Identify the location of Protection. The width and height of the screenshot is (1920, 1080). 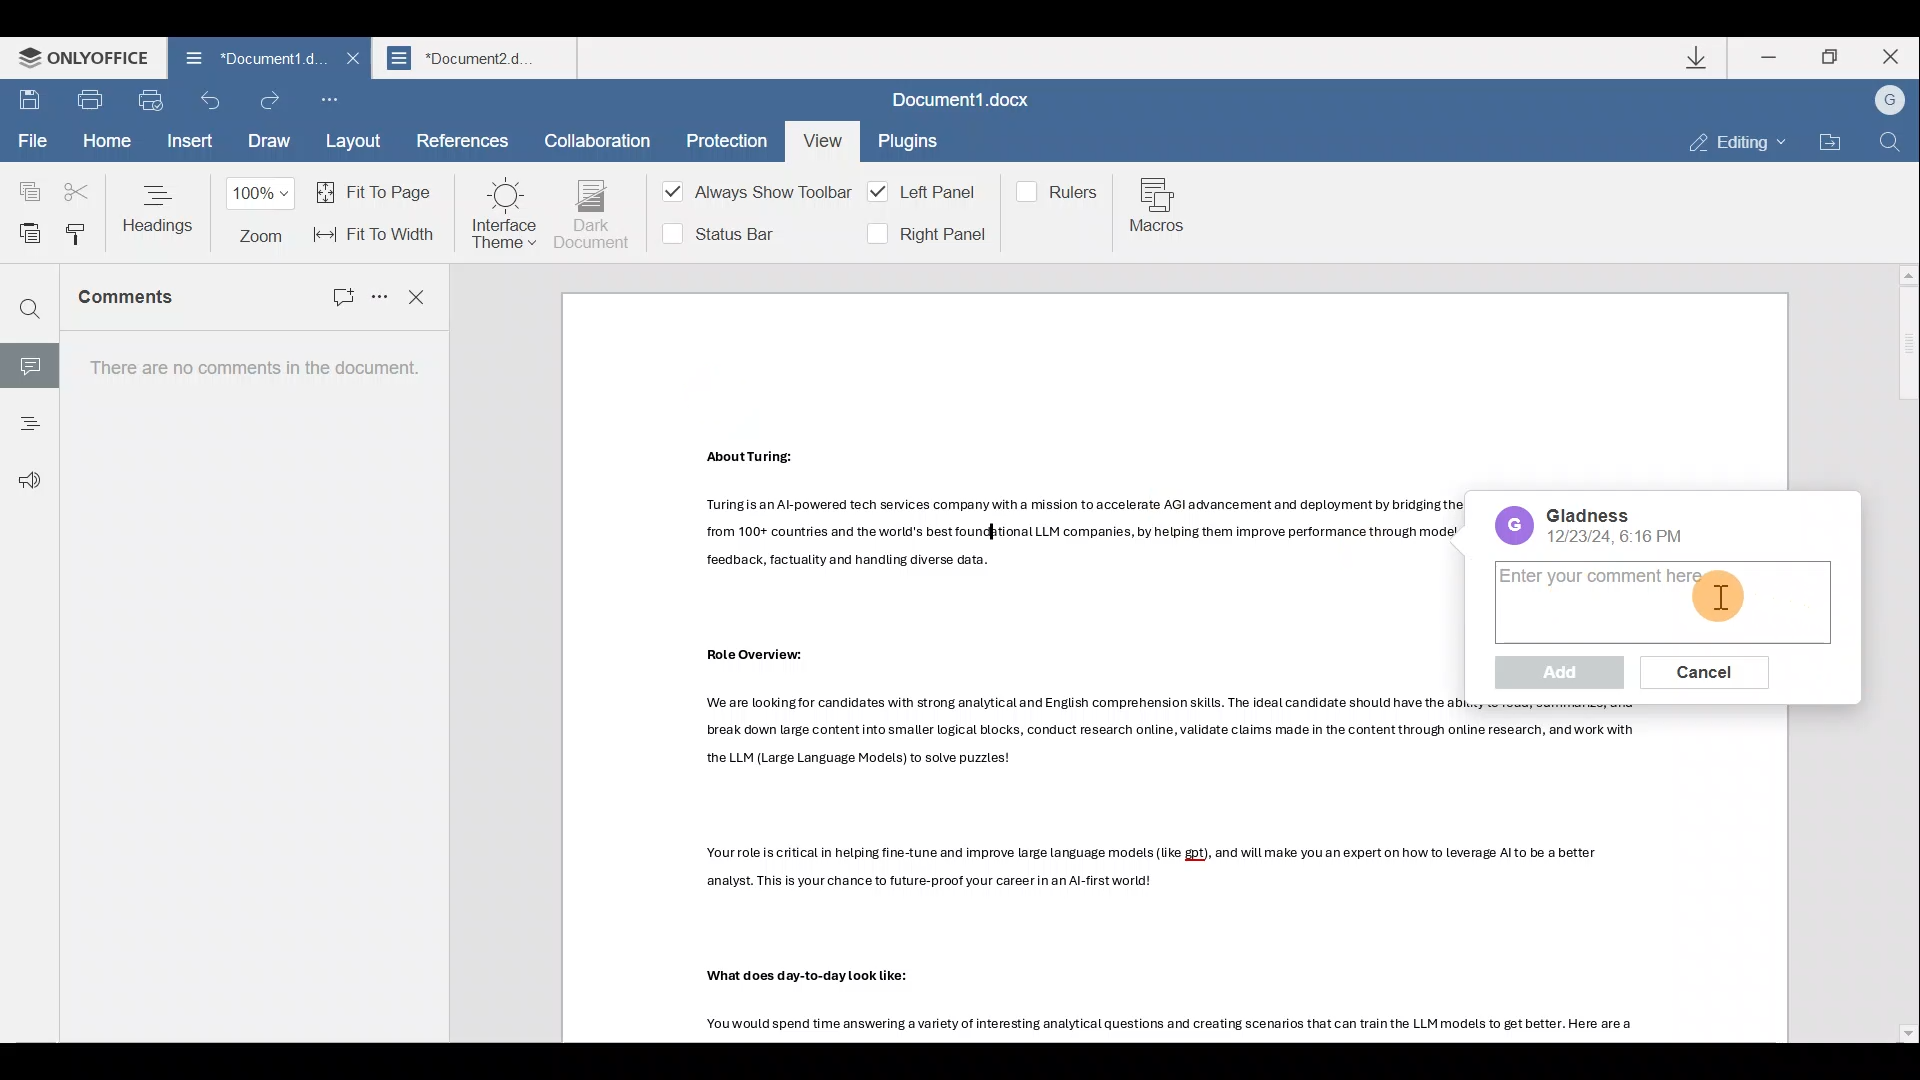
(721, 137).